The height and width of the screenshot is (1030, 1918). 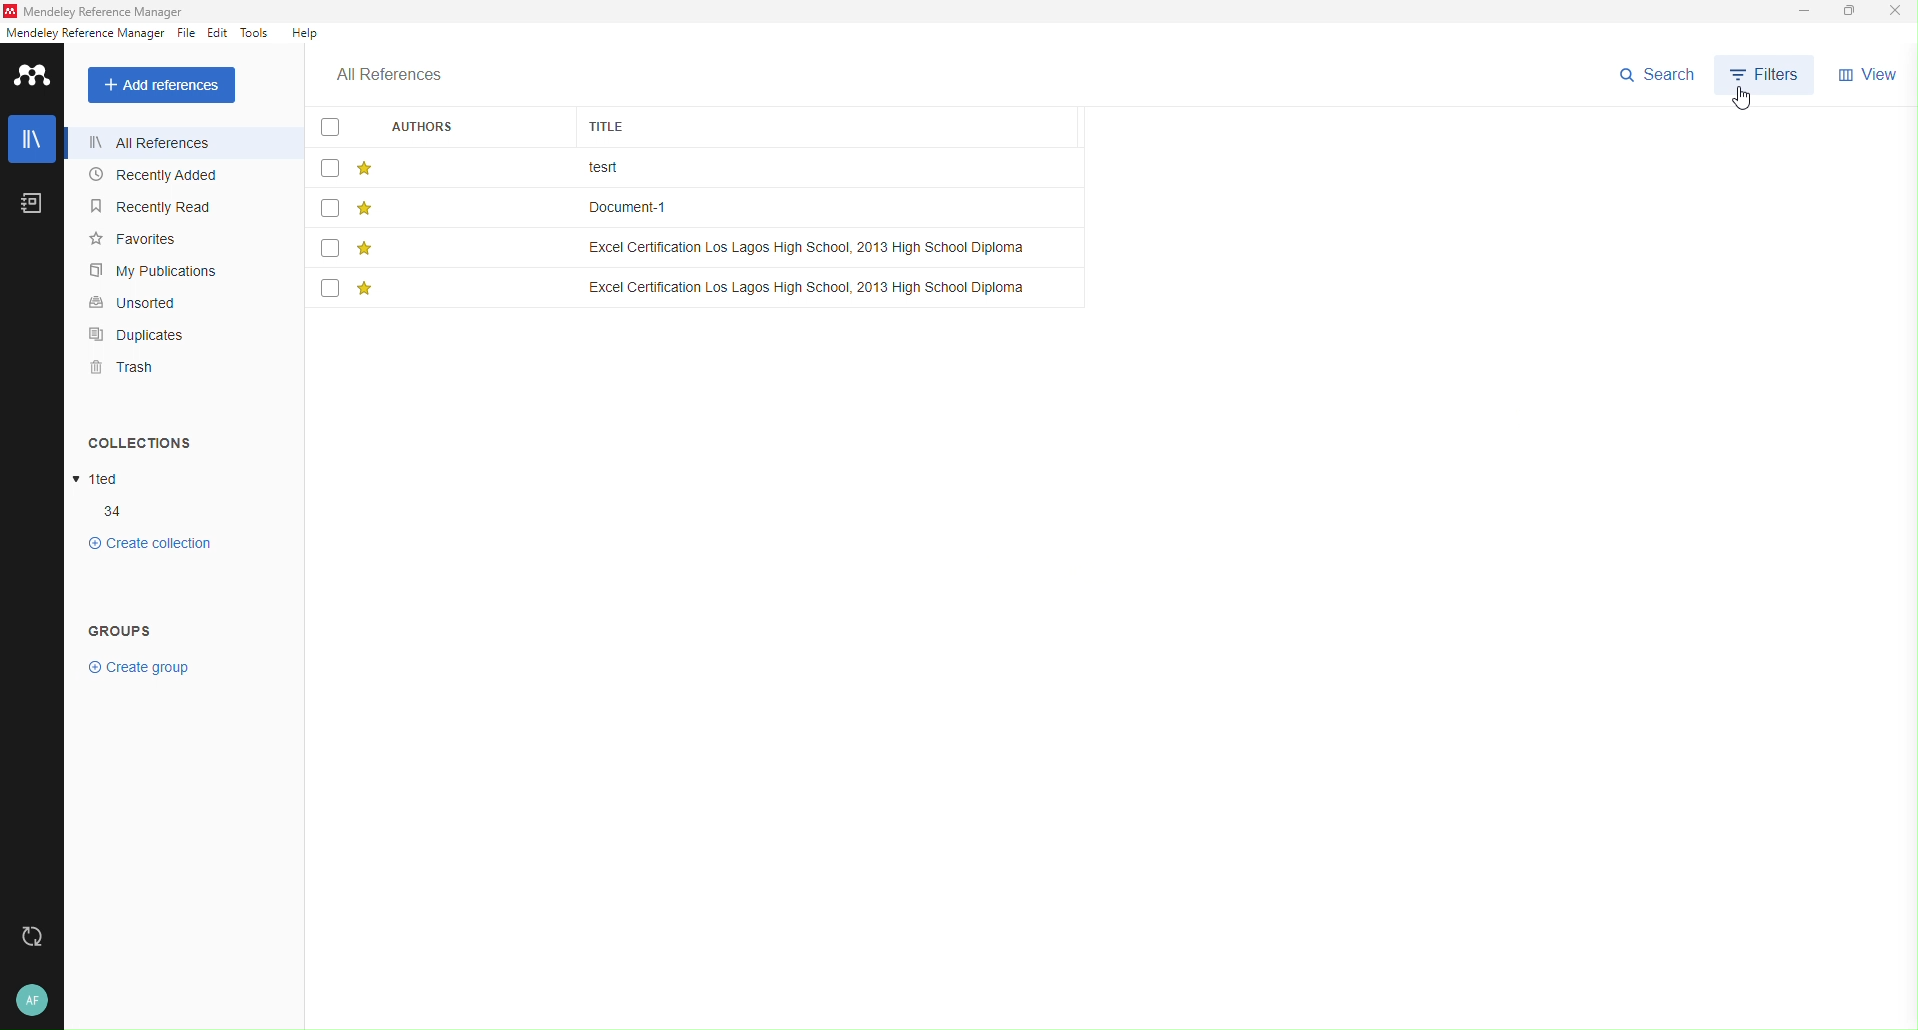 I want to click on Favorites, so click(x=153, y=240).